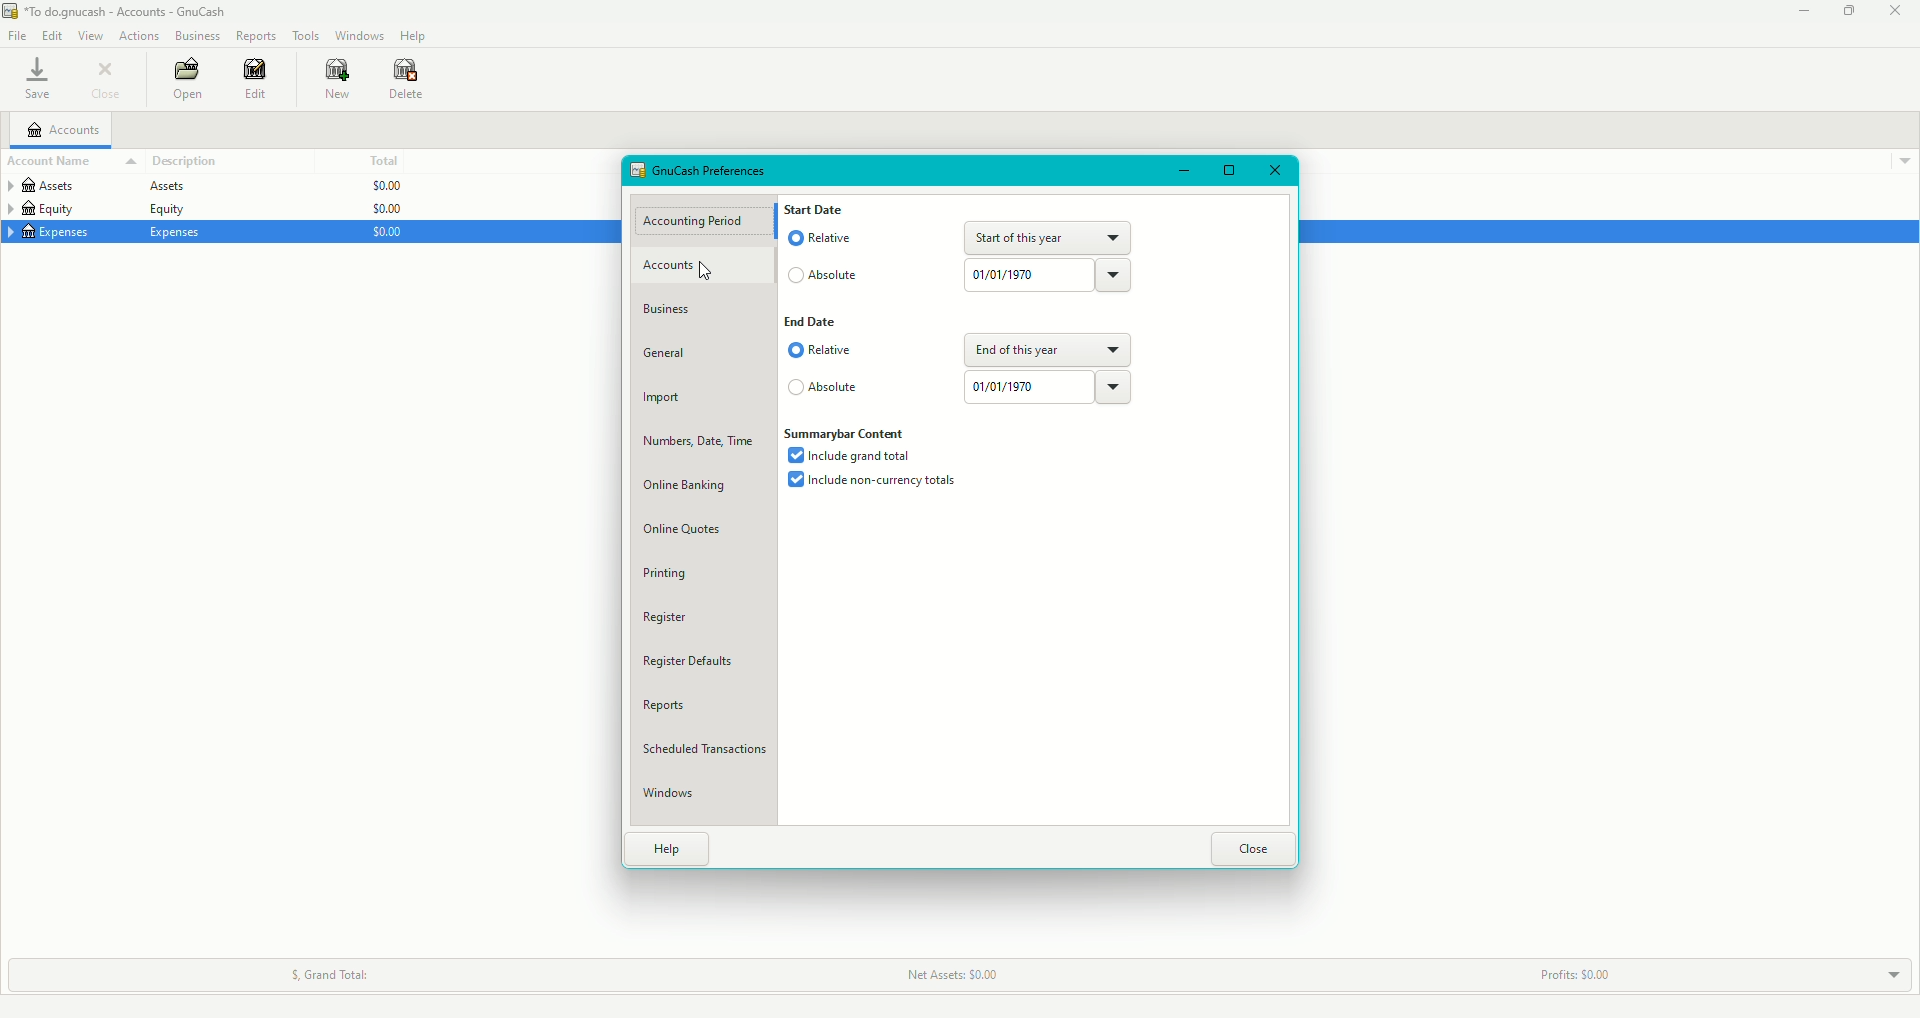 Image resolution: width=1920 pixels, height=1018 pixels. I want to click on Preferences, so click(703, 169).